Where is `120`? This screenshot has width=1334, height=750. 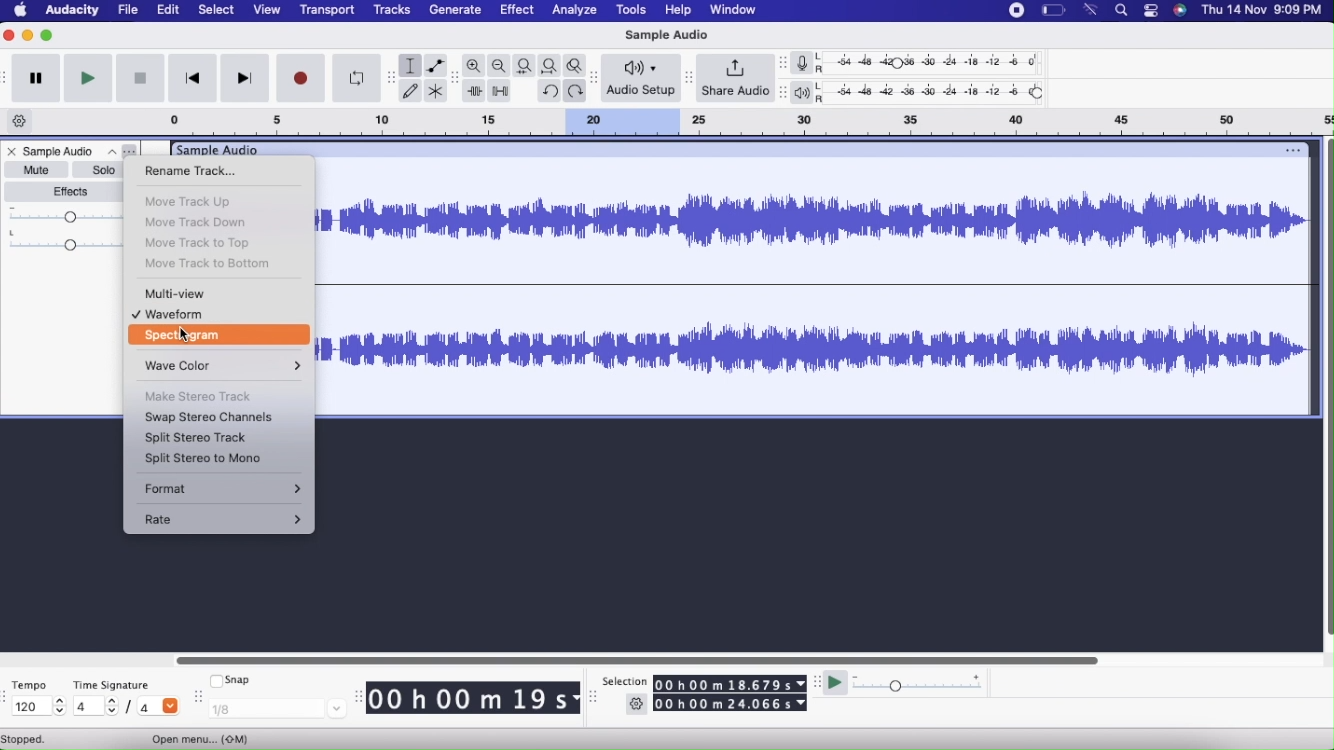
120 is located at coordinates (41, 706).